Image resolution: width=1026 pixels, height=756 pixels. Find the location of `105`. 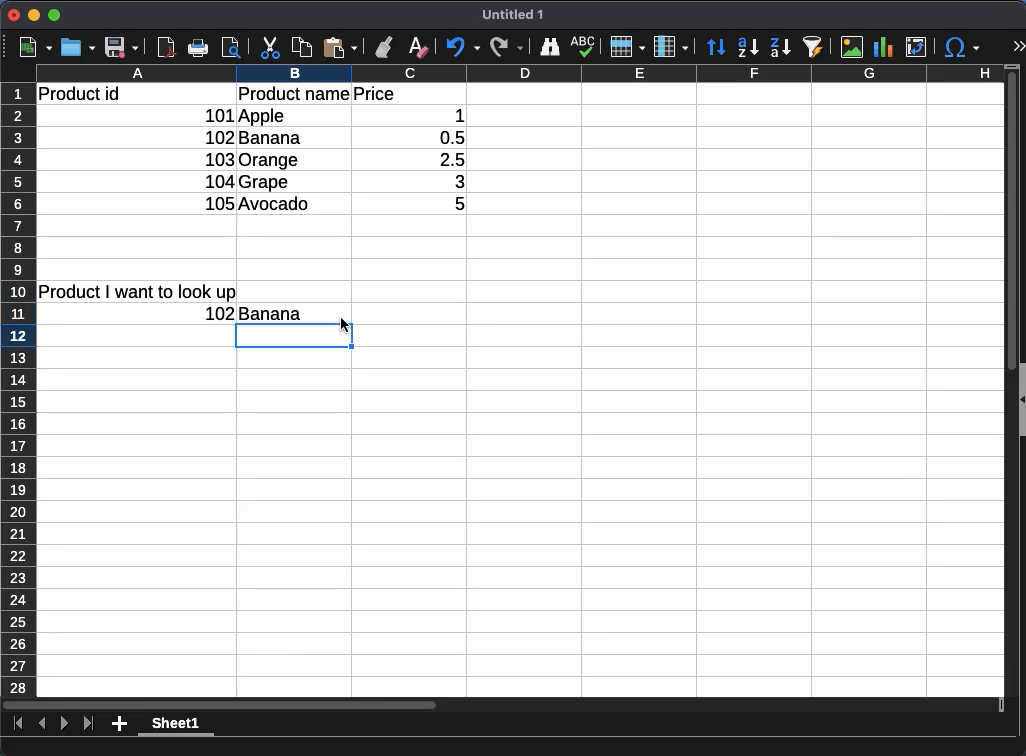

105 is located at coordinates (219, 203).